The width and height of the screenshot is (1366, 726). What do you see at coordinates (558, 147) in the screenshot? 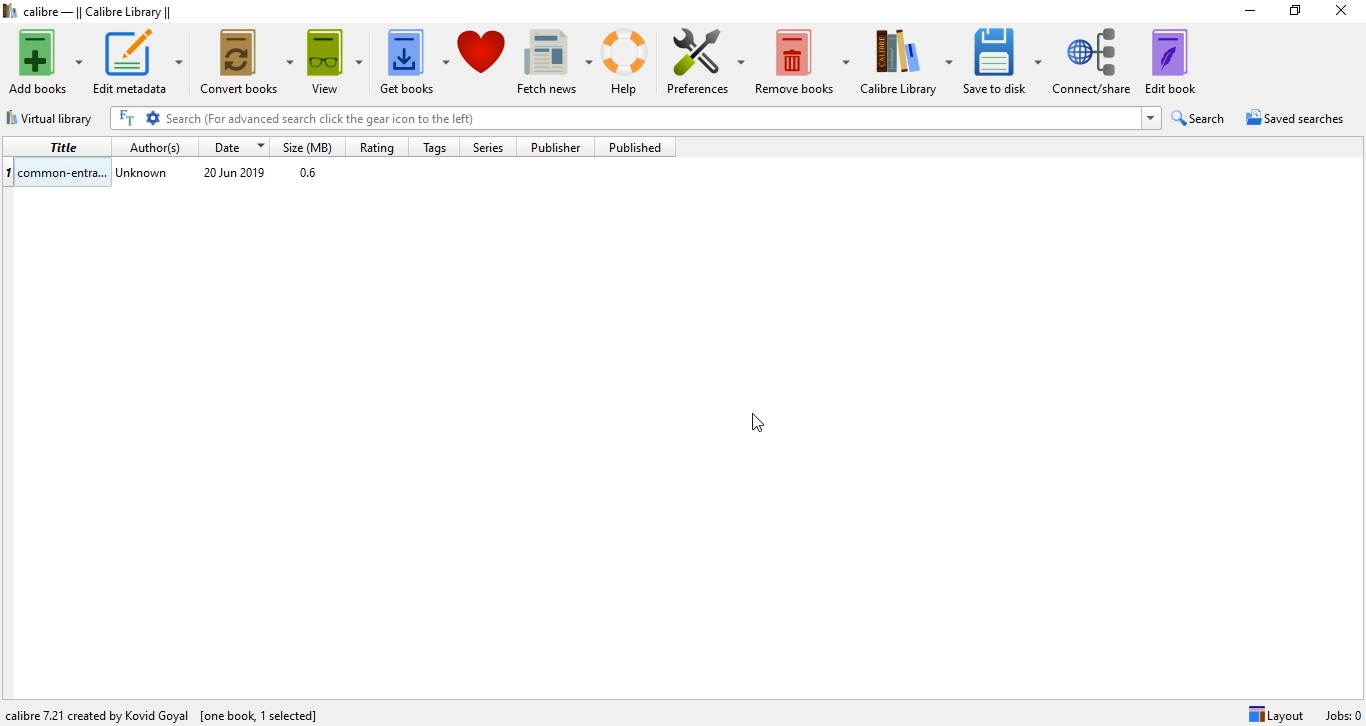
I see `Publisher` at bounding box center [558, 147].